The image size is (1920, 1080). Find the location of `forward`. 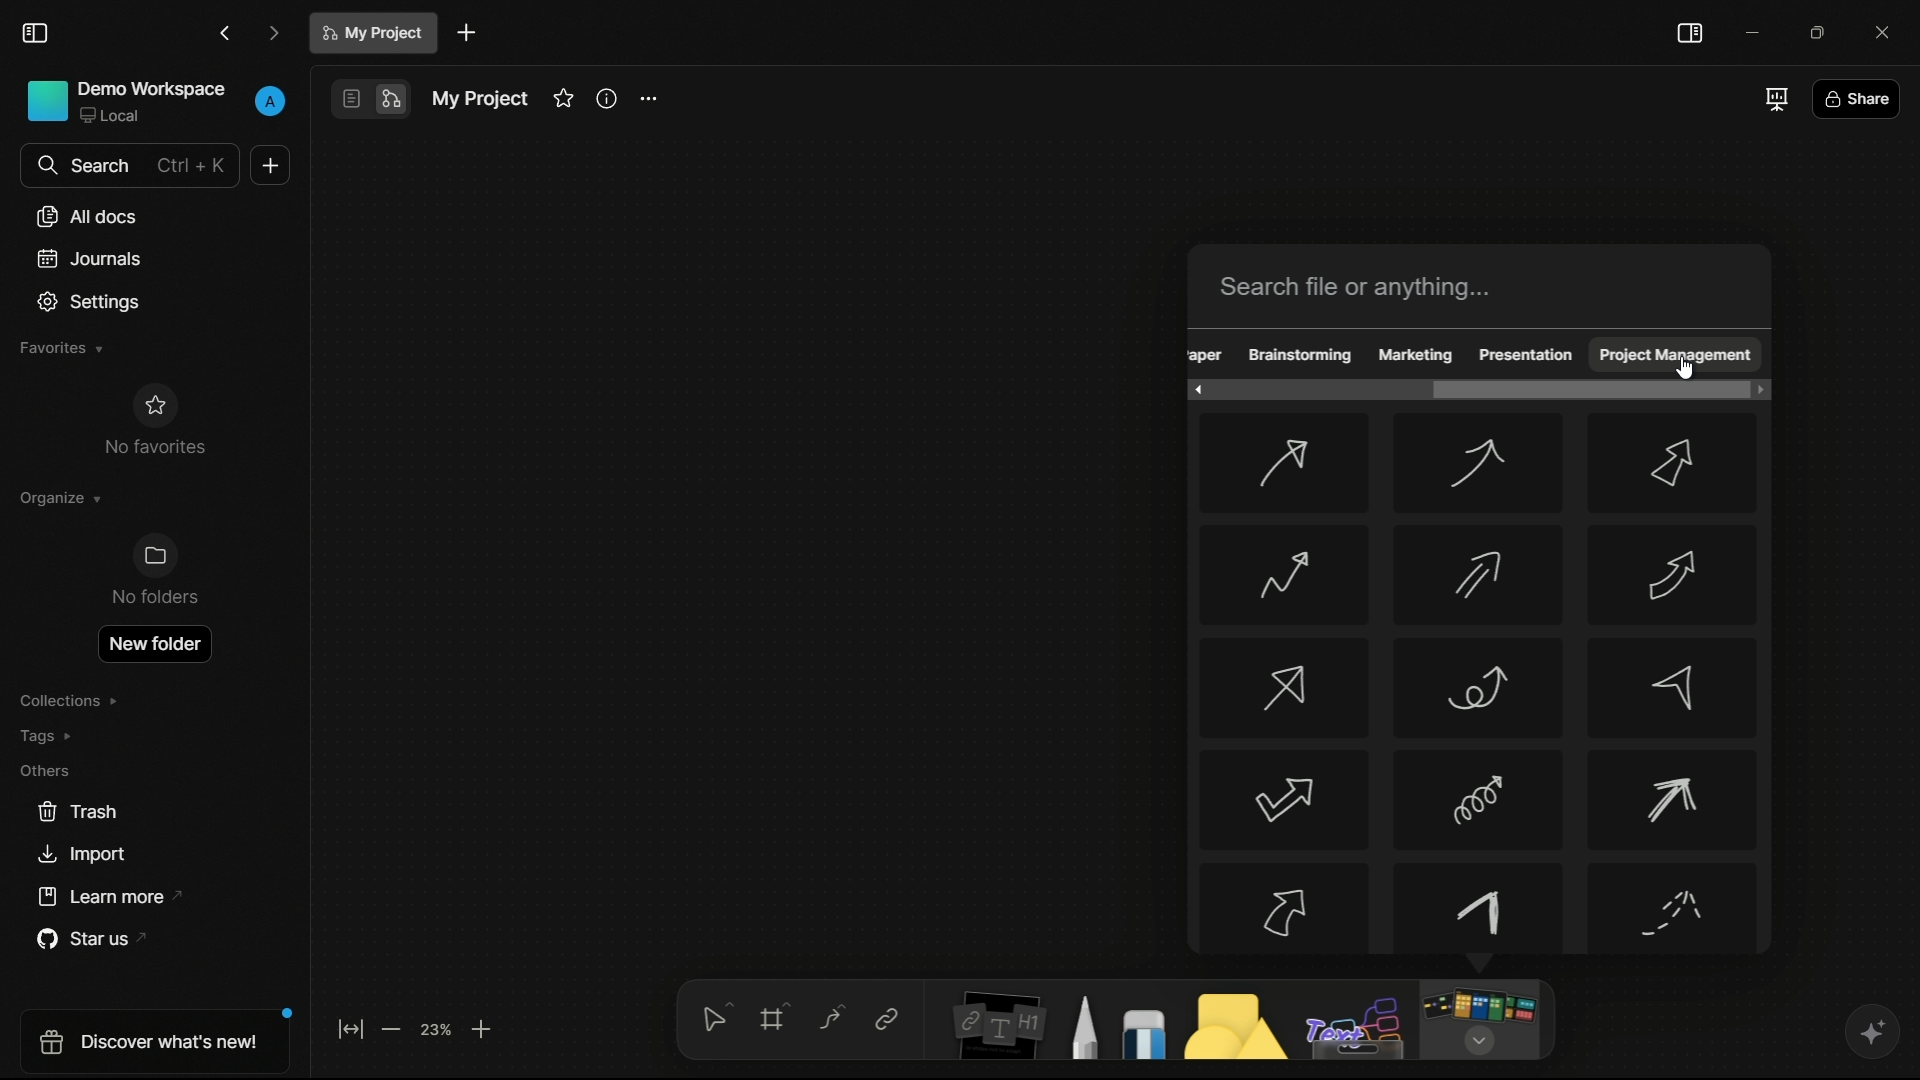

forward is located at coordinates (274, 35).